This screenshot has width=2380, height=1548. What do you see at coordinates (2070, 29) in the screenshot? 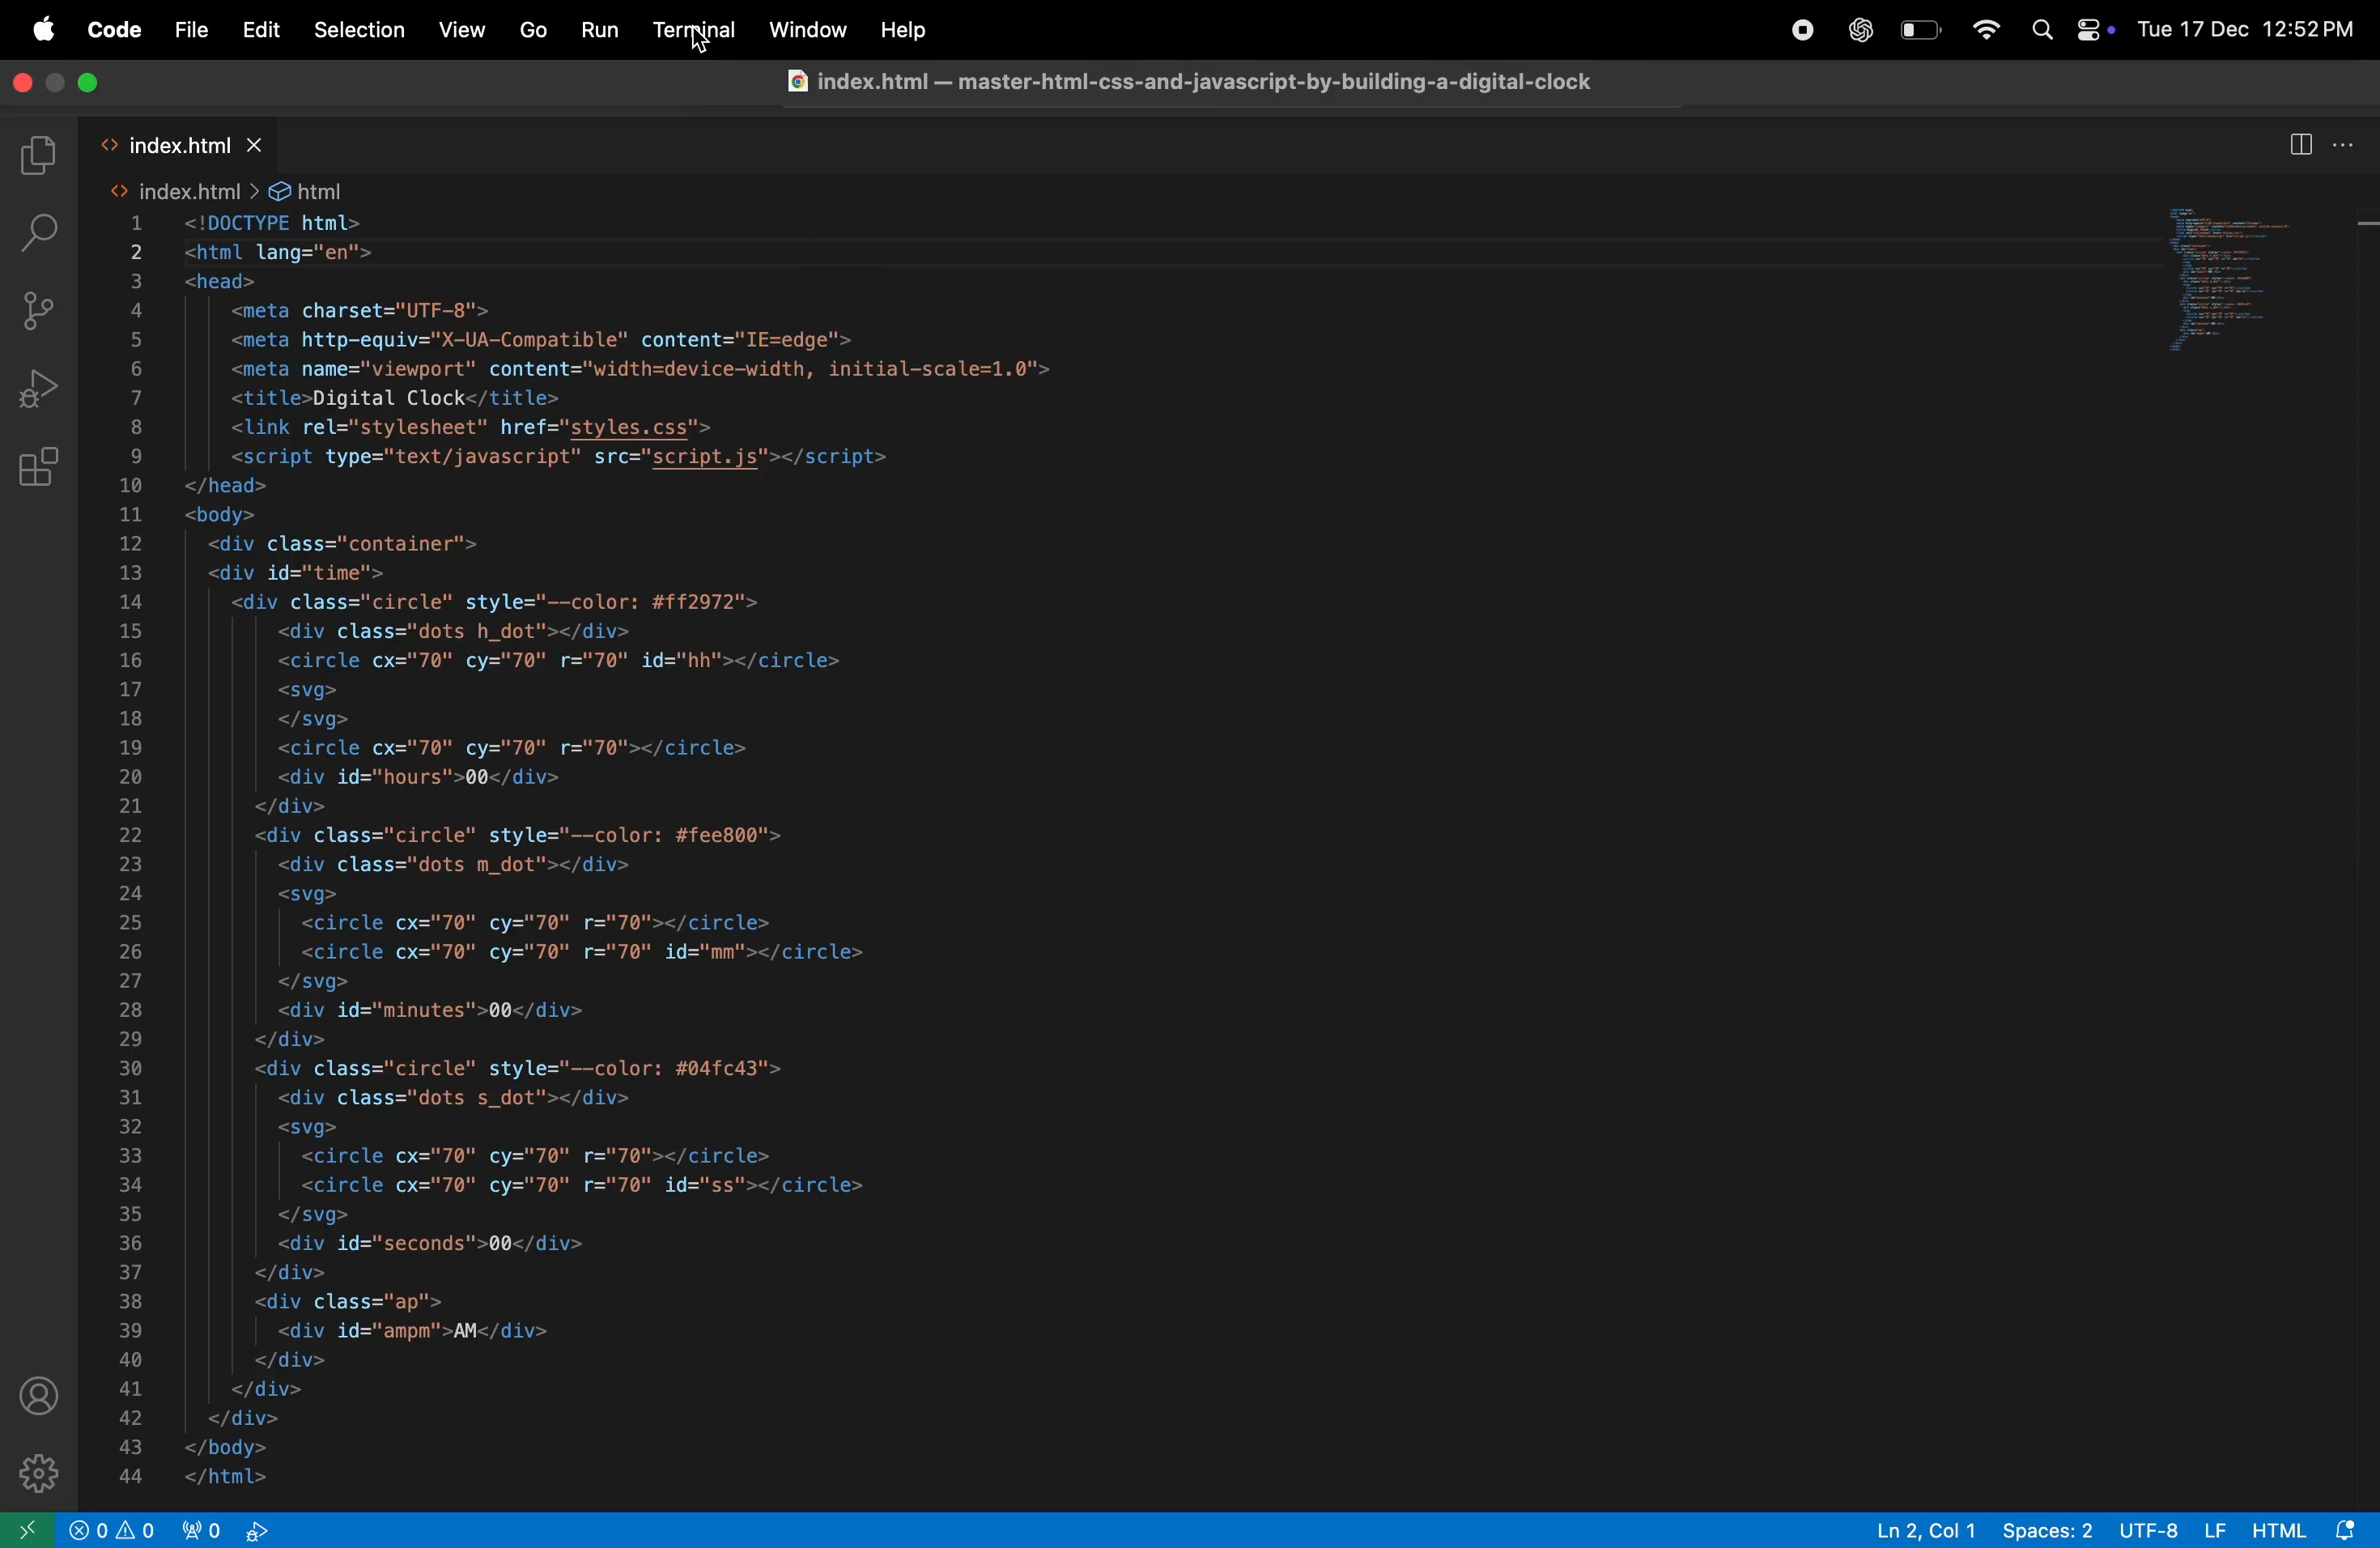
I see `apple widgets` at bounding box center [2070, 29].